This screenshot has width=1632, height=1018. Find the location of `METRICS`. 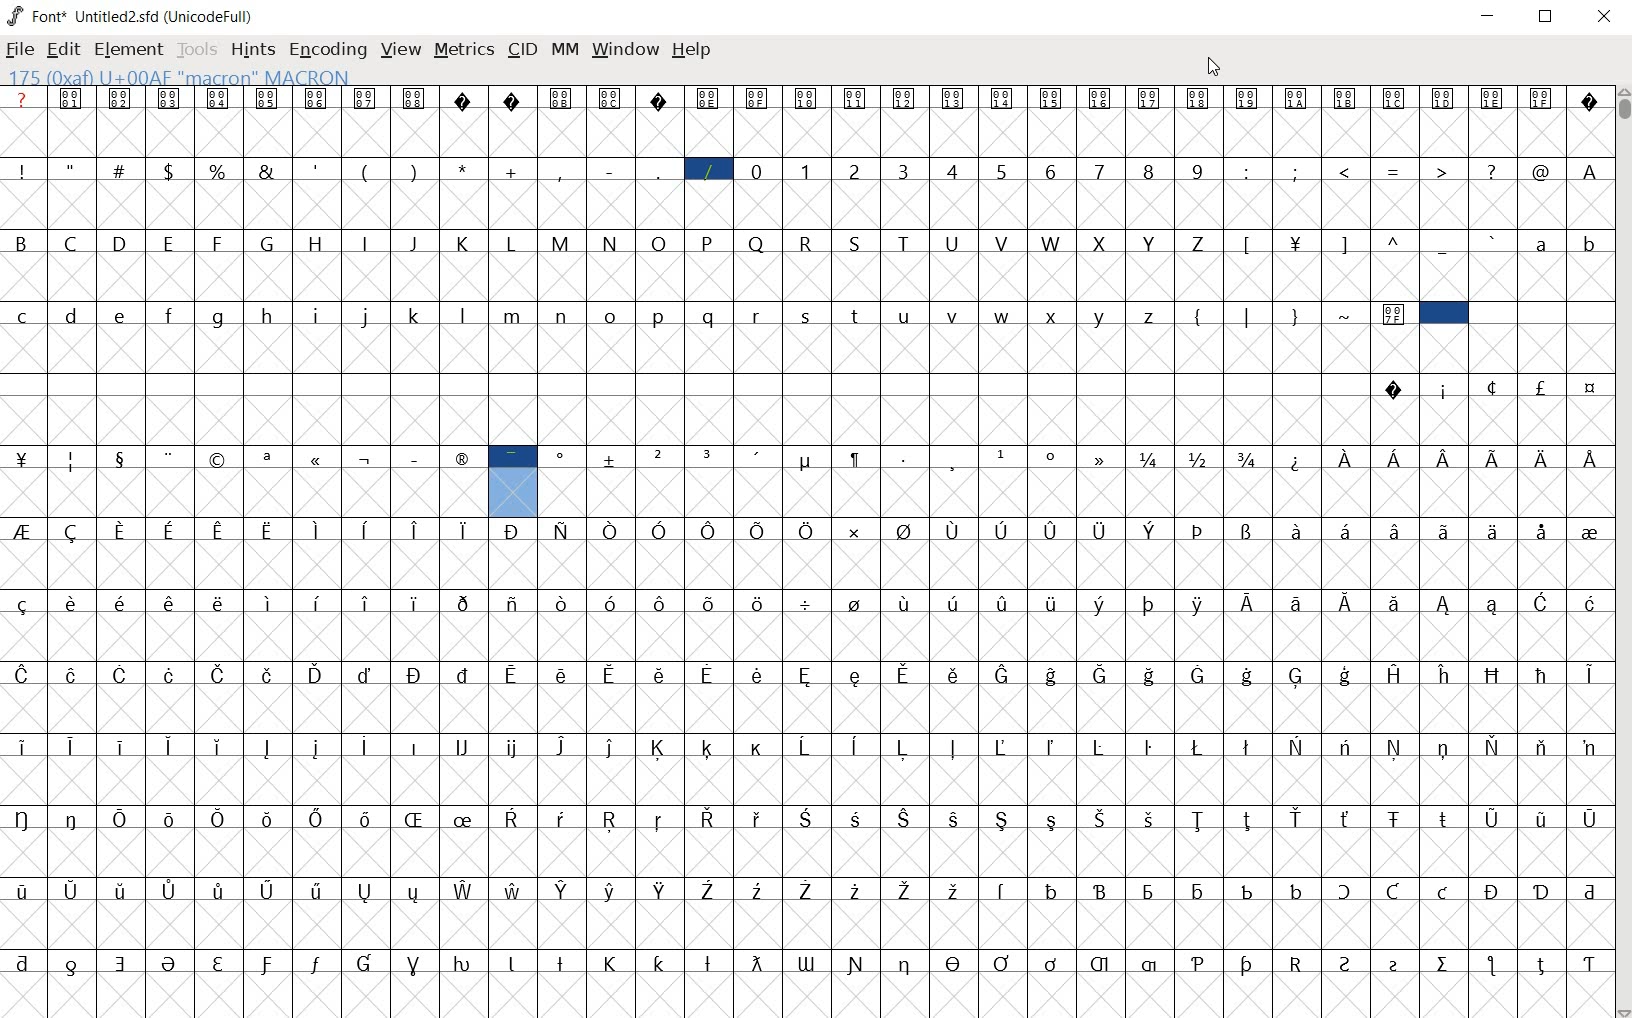

METRICS is located at coordinates (463, 52).